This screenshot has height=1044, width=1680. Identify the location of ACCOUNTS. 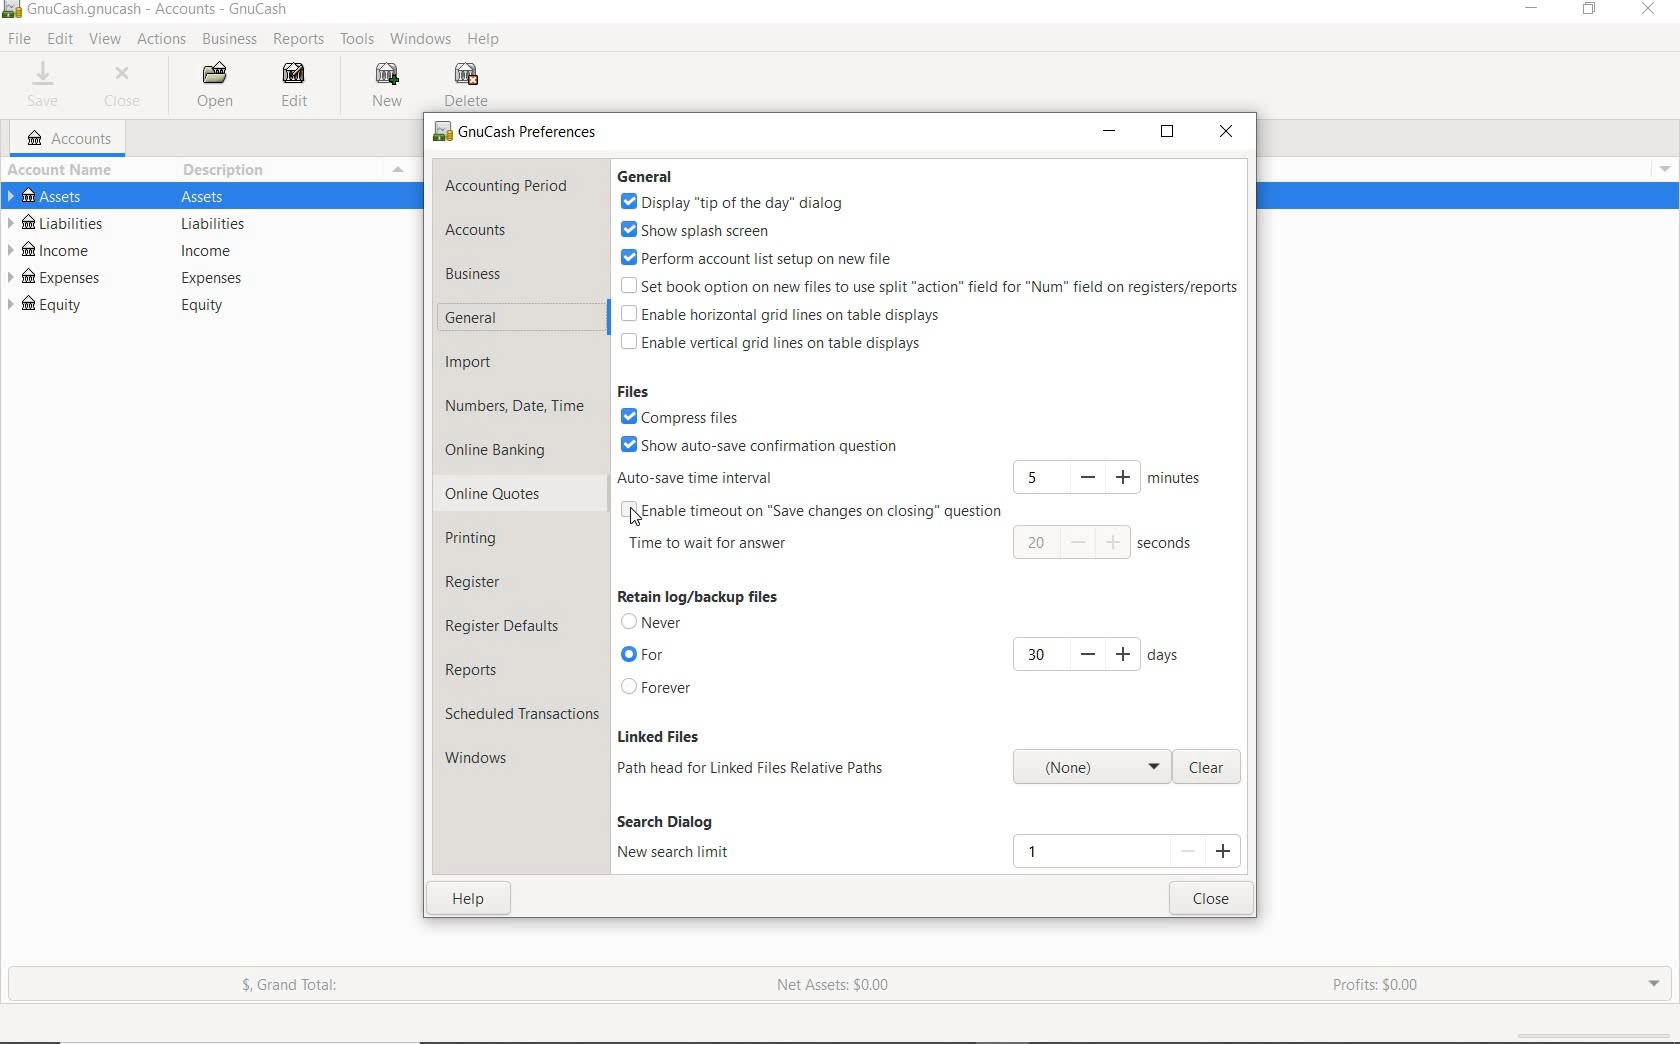
(479, 231).